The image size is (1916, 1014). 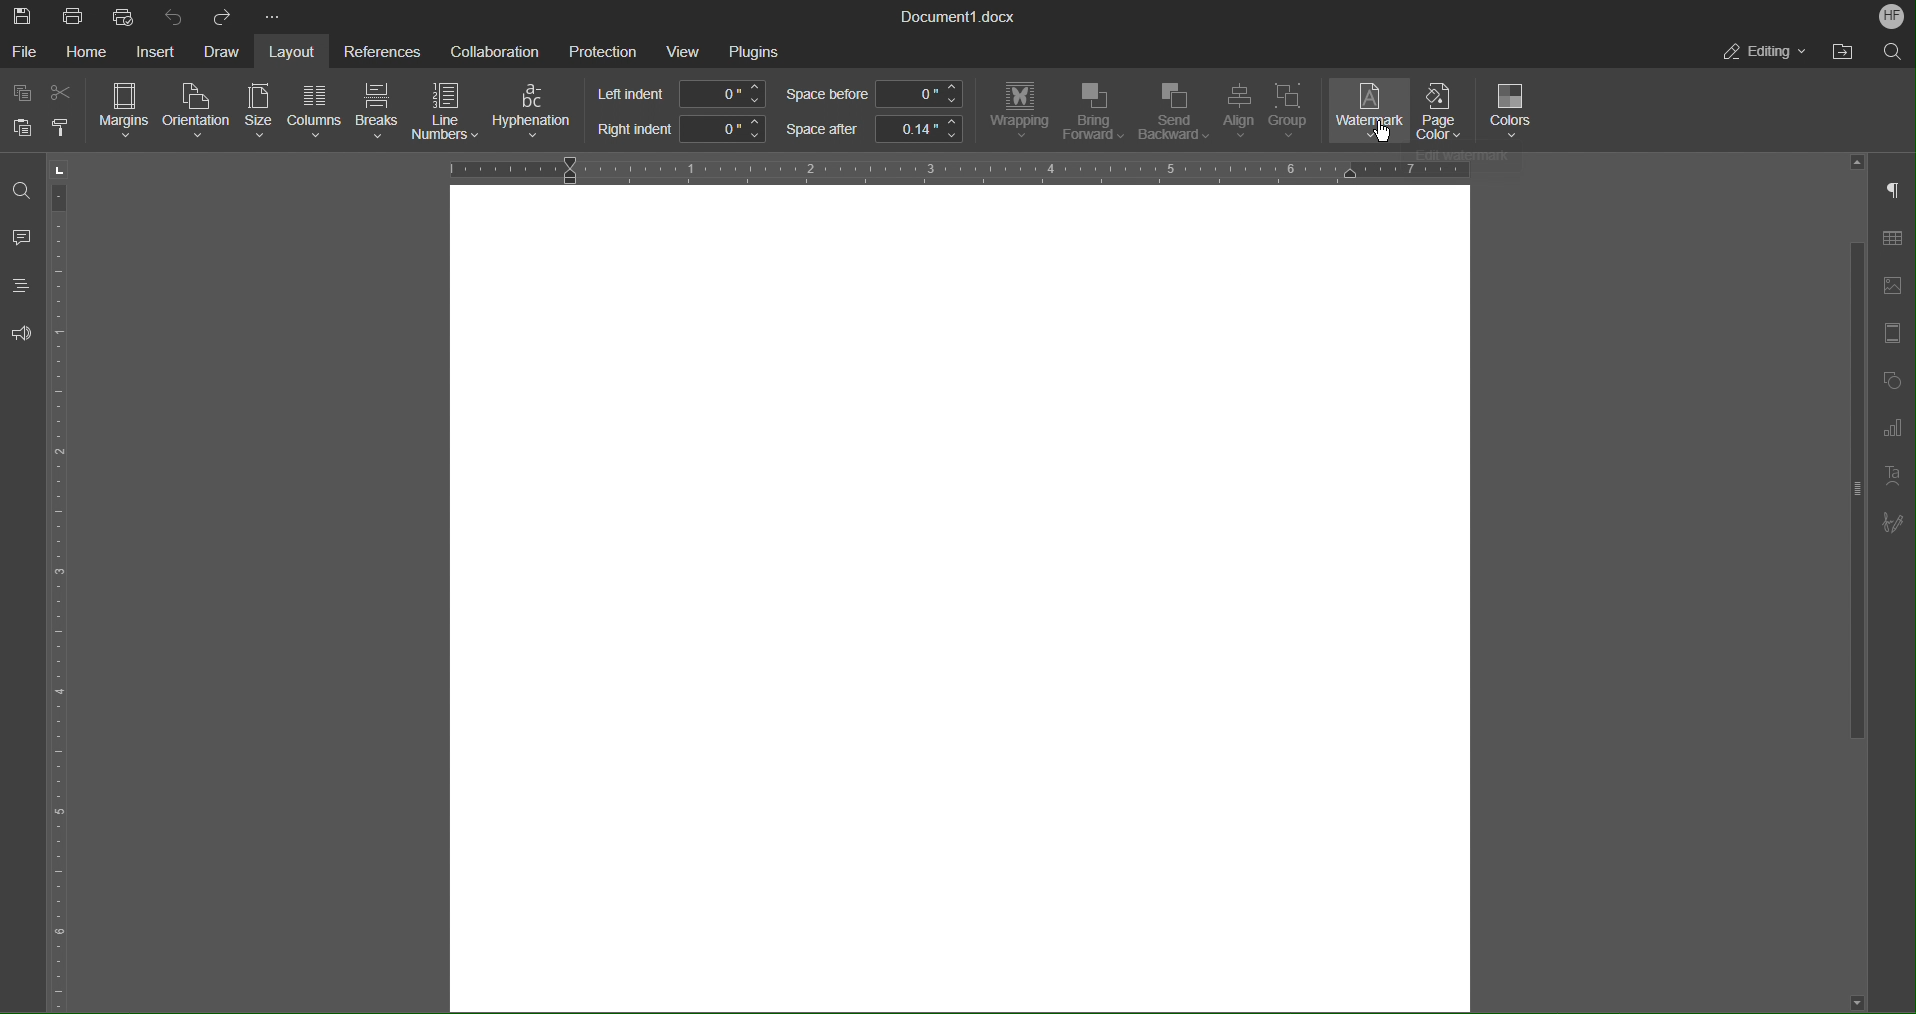 I want to click on References, so click(x=379, y=51).